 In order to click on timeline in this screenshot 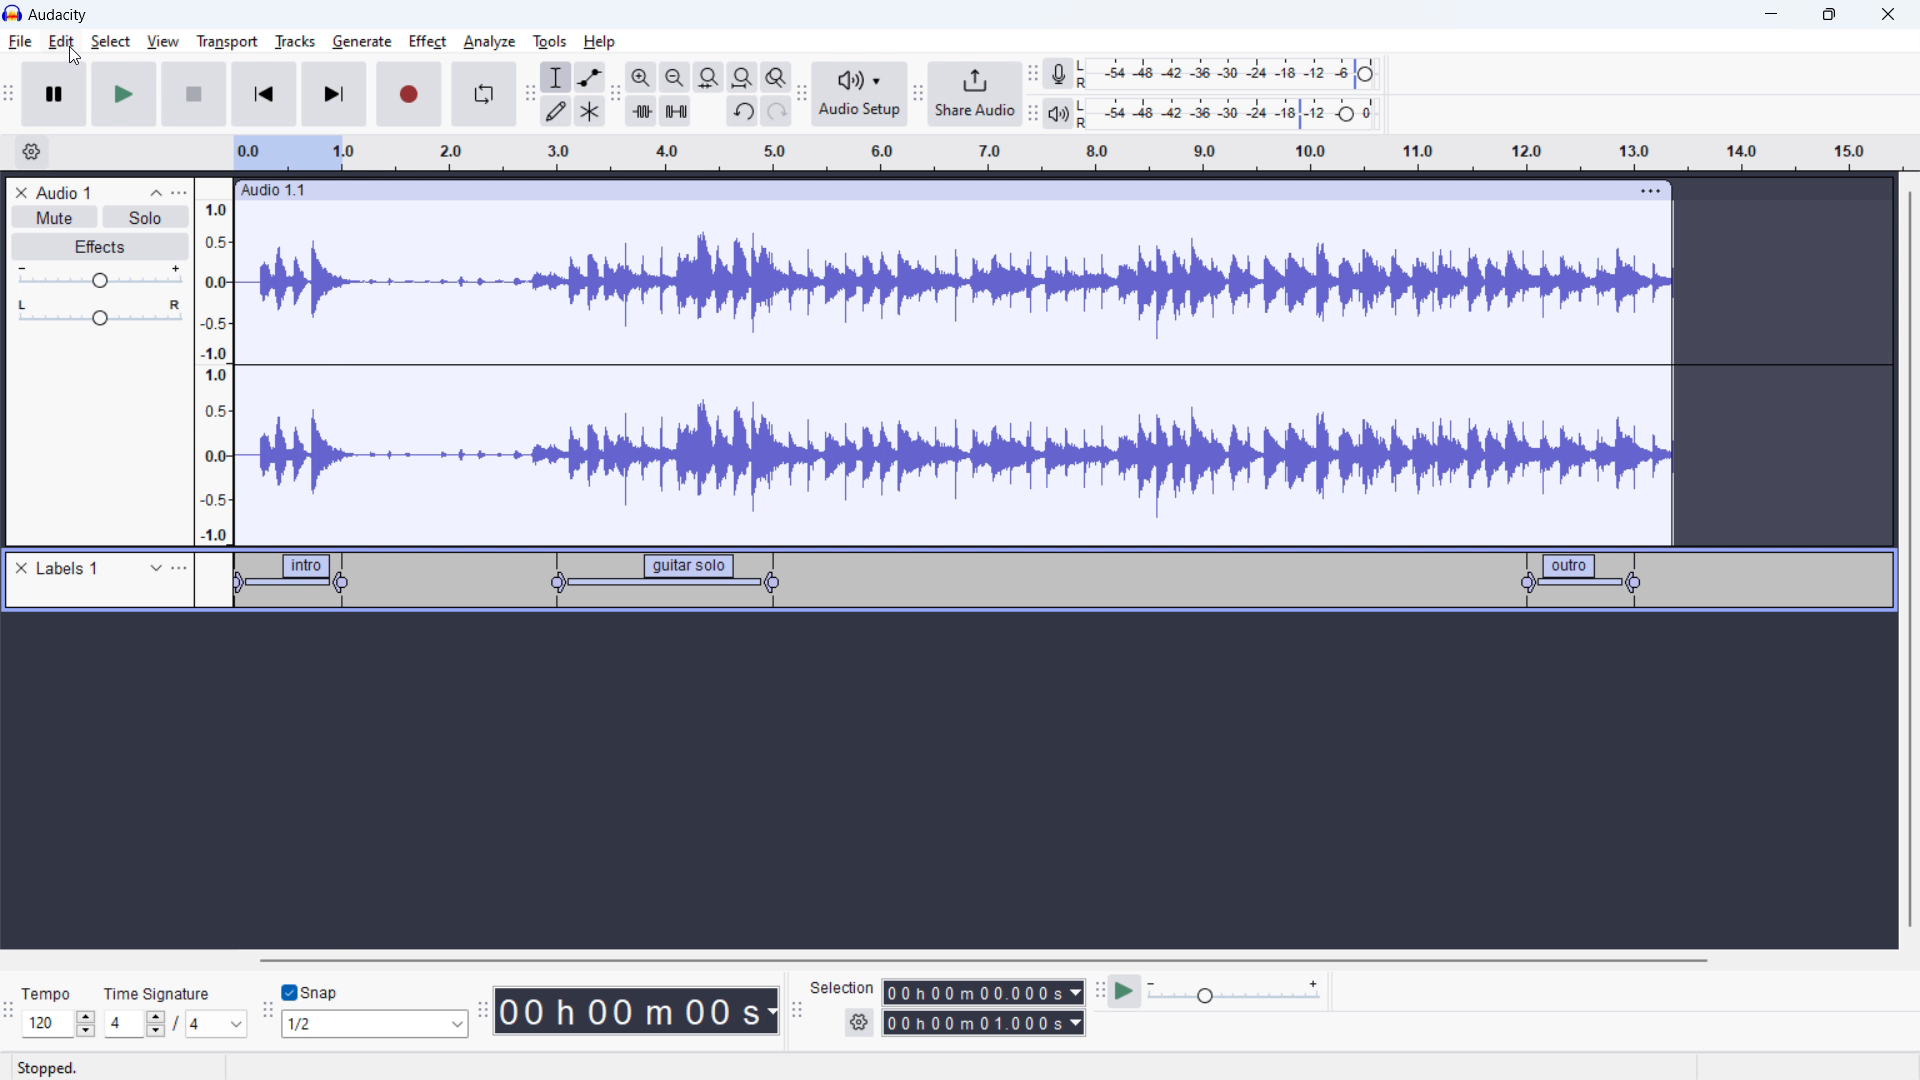, I will do `click(955, 783)`.